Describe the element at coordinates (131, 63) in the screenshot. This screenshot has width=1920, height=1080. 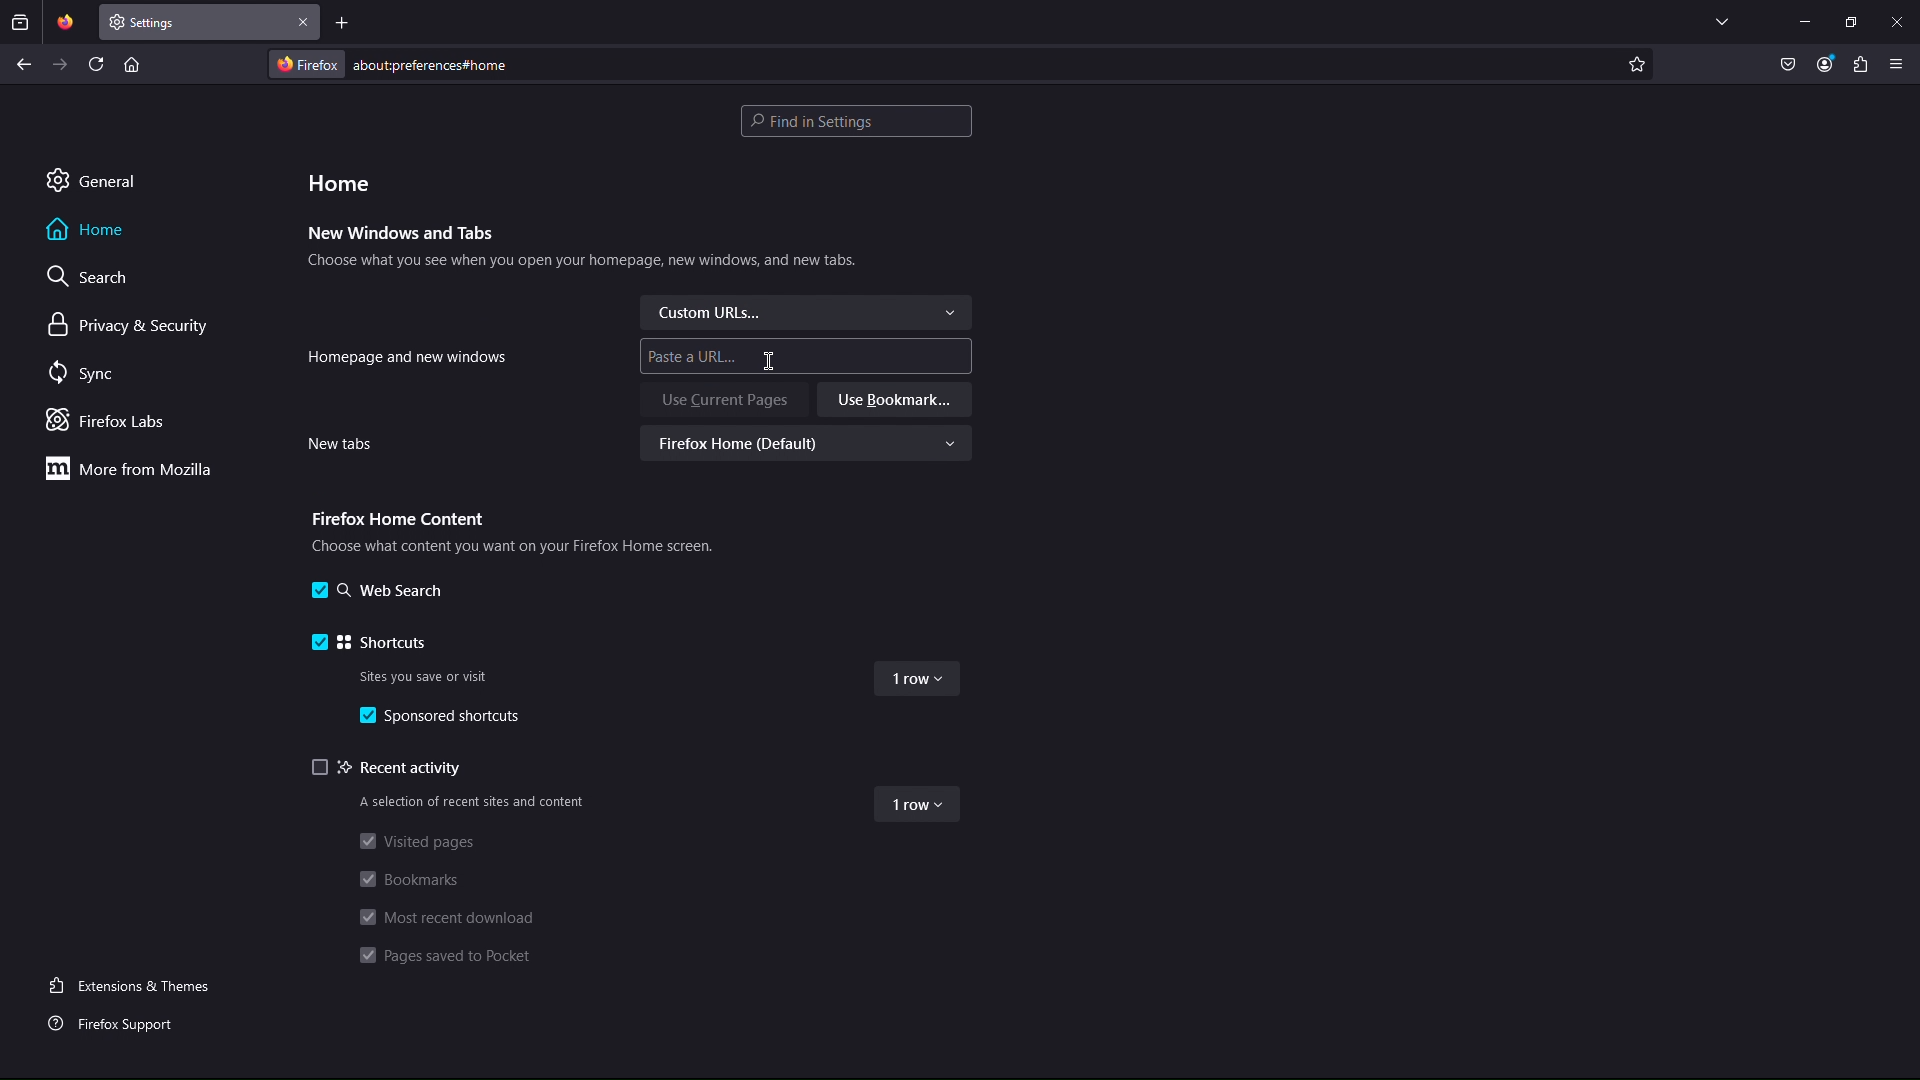
I see `Home page` at that location.